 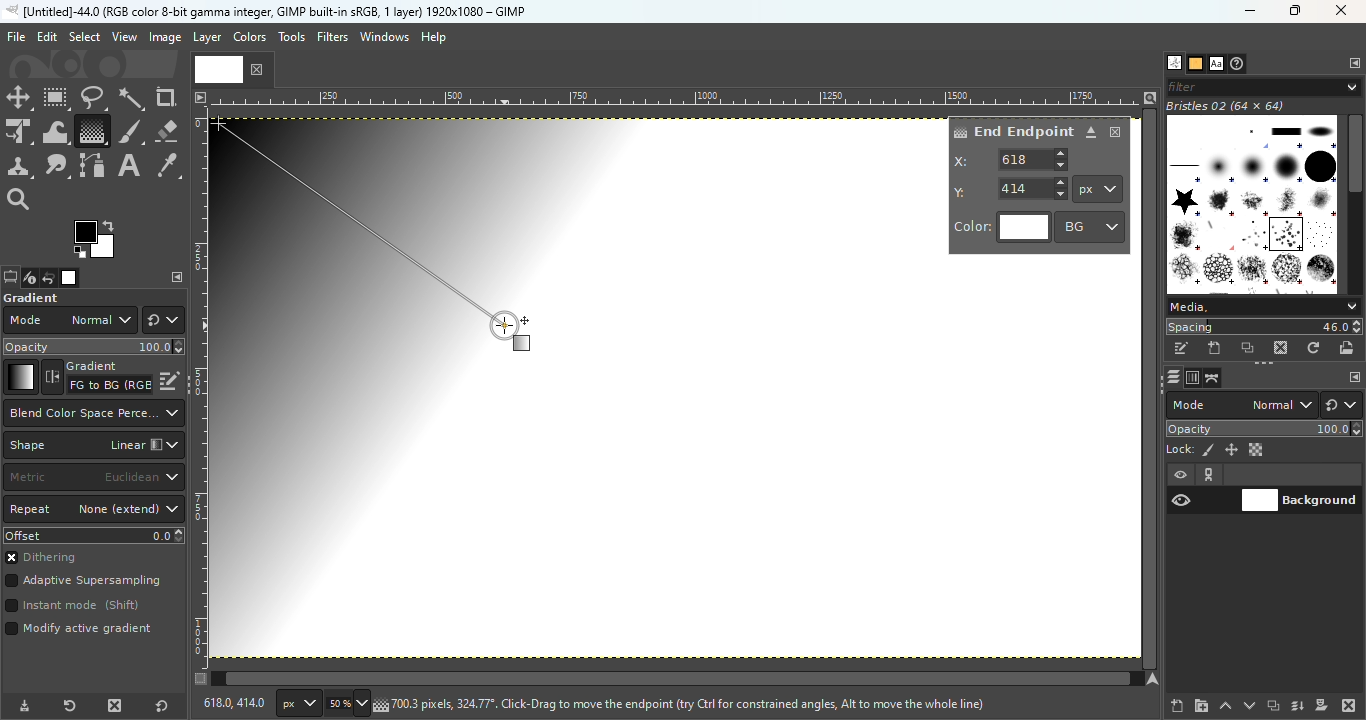 What do you see at coordinates (1216, 64) in the screenshot?
I see `open the fonts tab` at bounding box center [1216, 64].